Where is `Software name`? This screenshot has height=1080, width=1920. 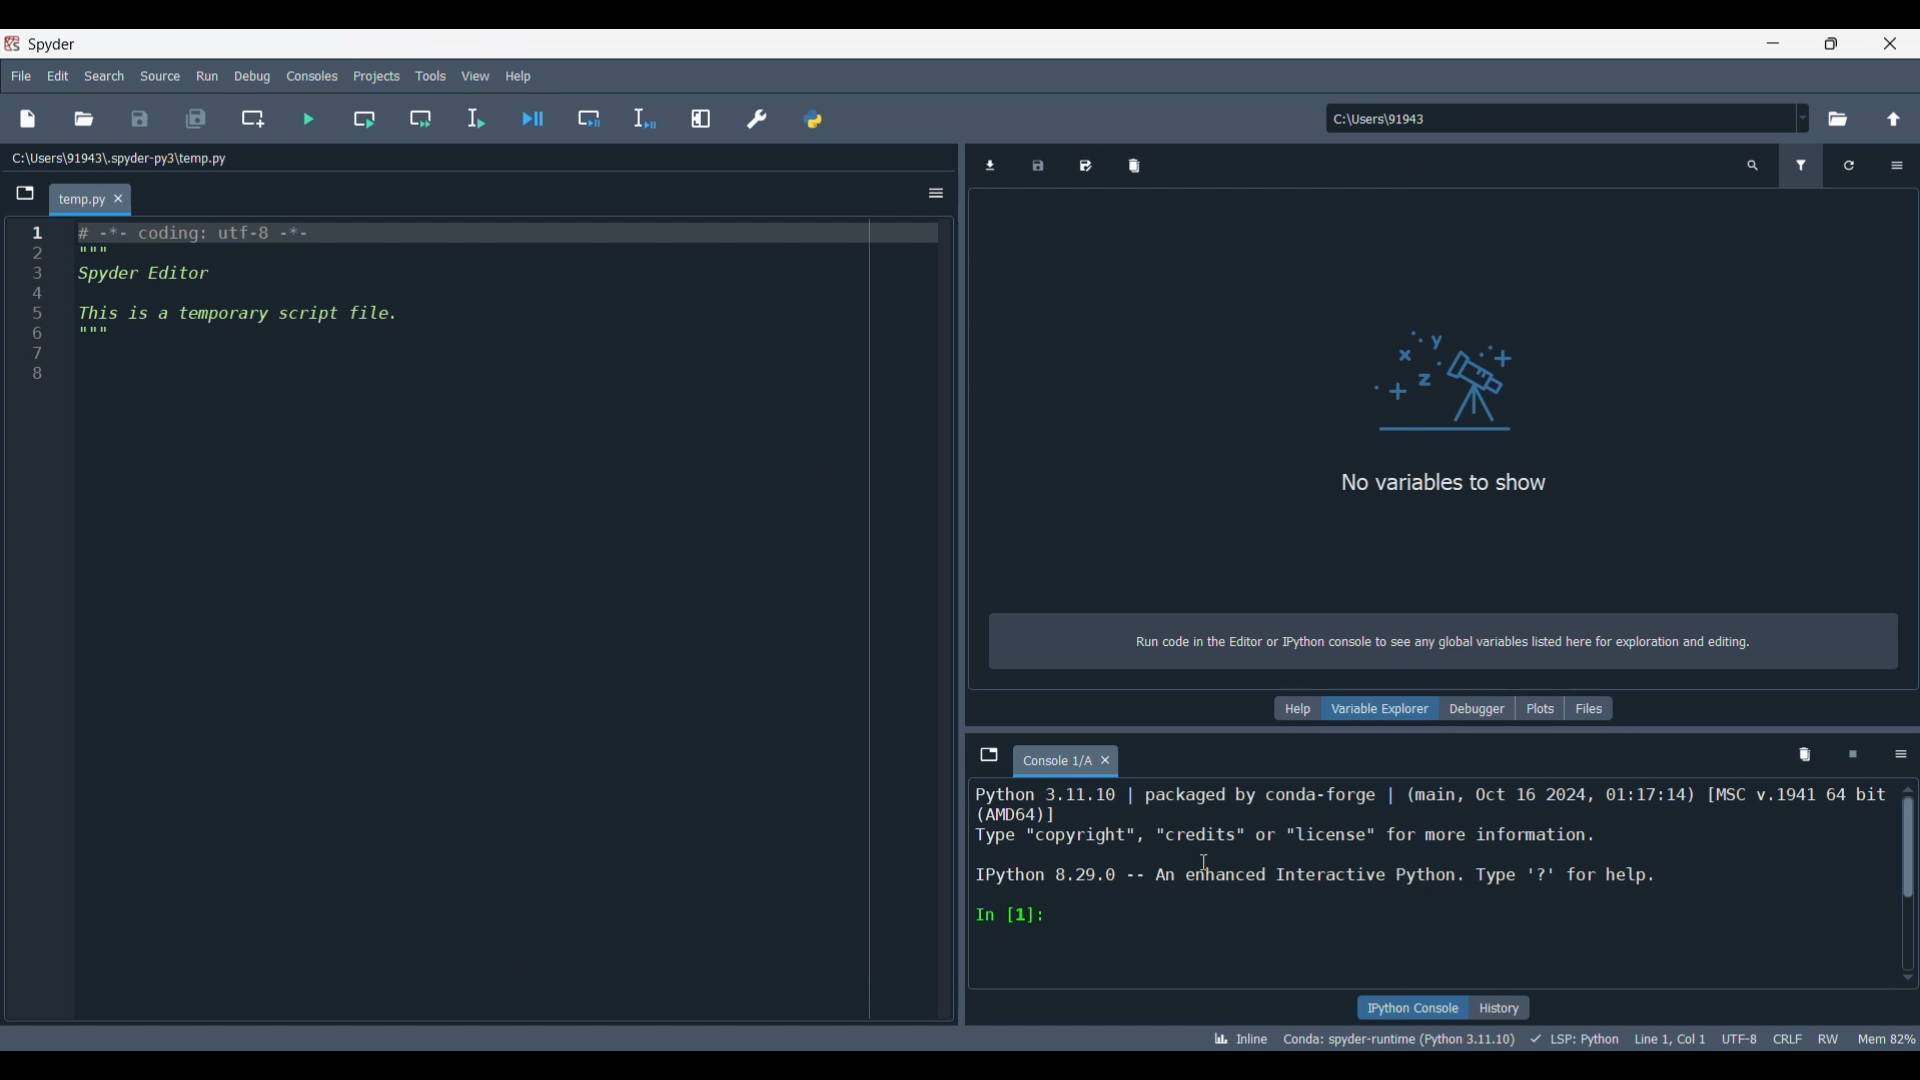 Software name is located at coordinates (52, 45).